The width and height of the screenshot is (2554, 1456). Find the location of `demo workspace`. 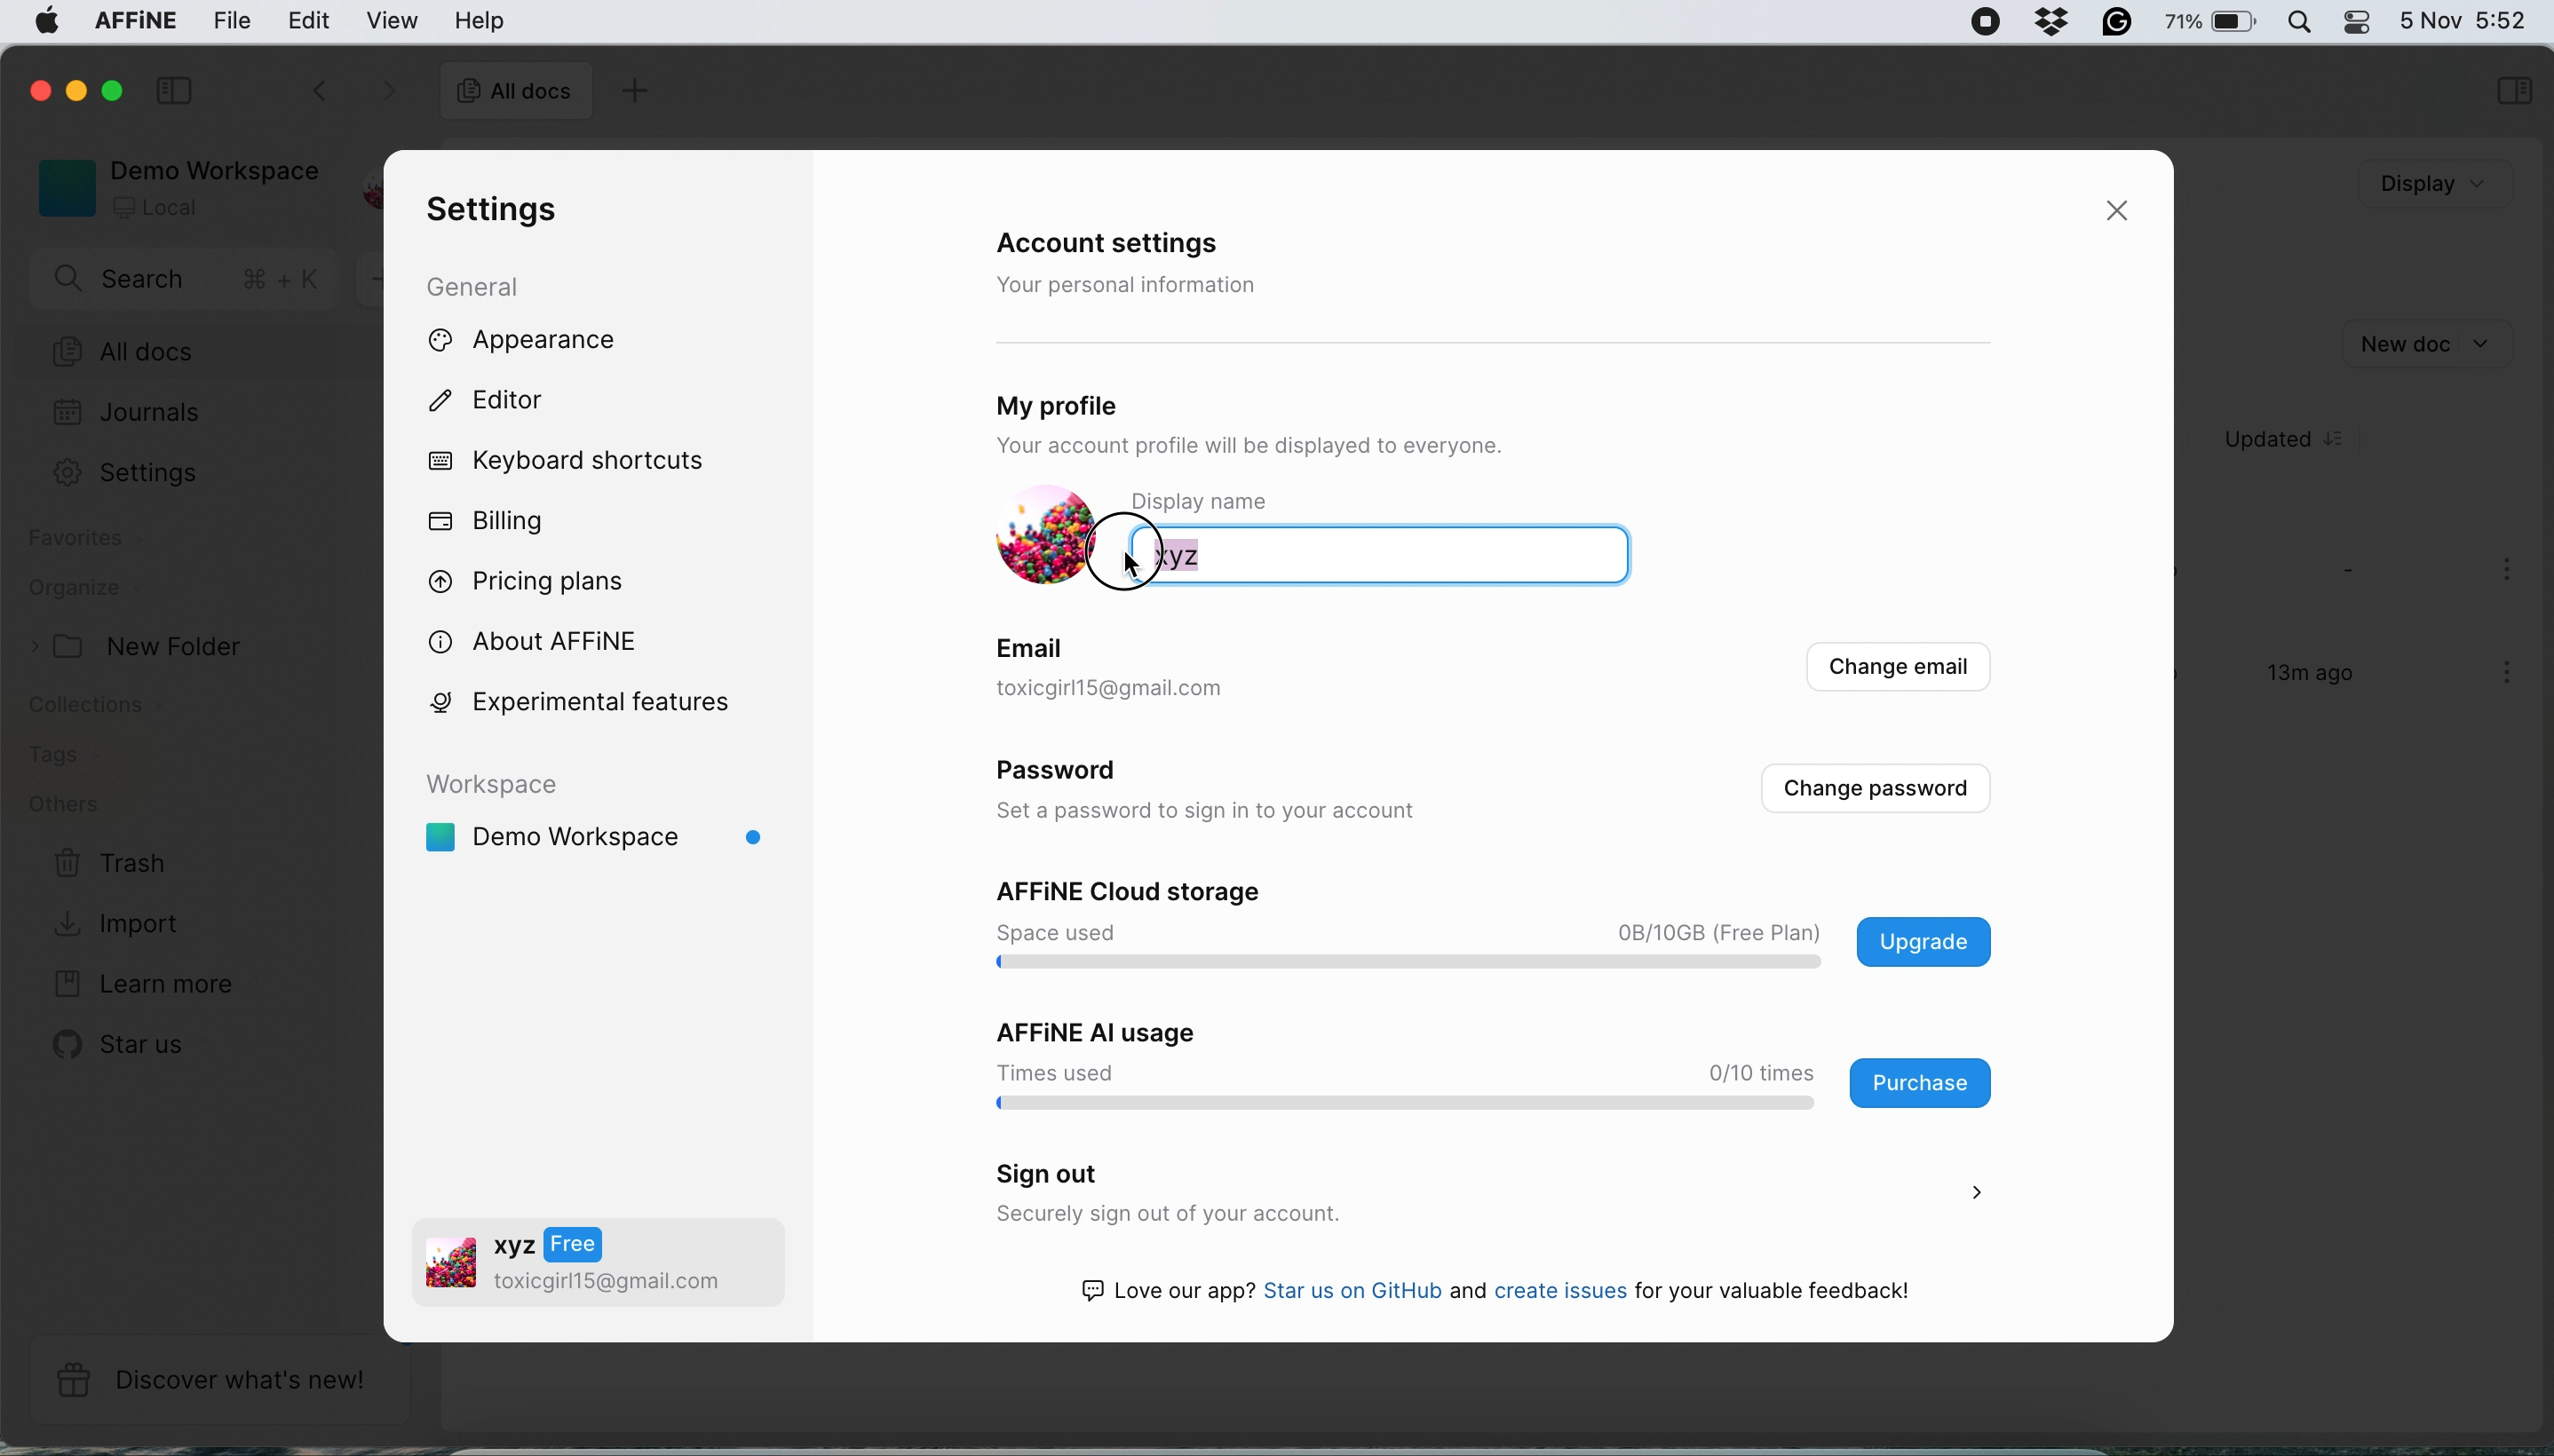

demo workspace is located at coordinates (171, 186).